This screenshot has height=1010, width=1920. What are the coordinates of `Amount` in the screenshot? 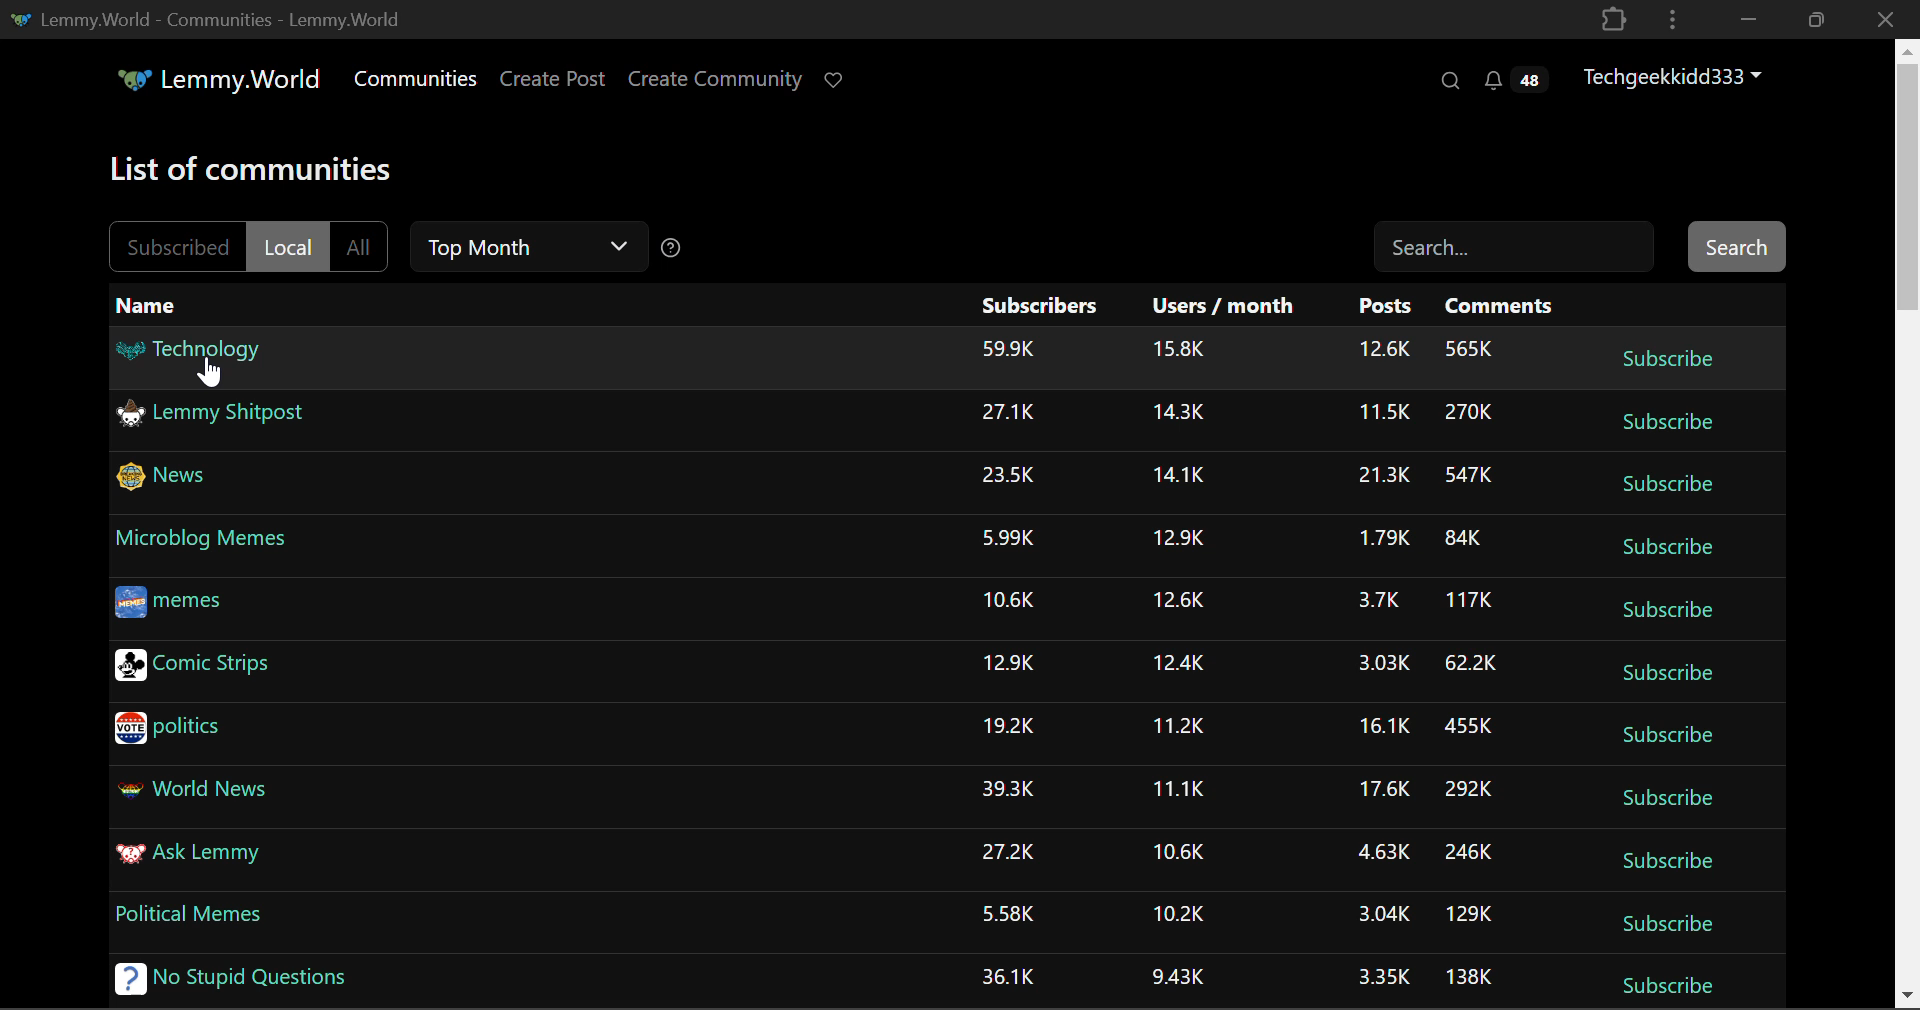 It's located at (1178, 849).